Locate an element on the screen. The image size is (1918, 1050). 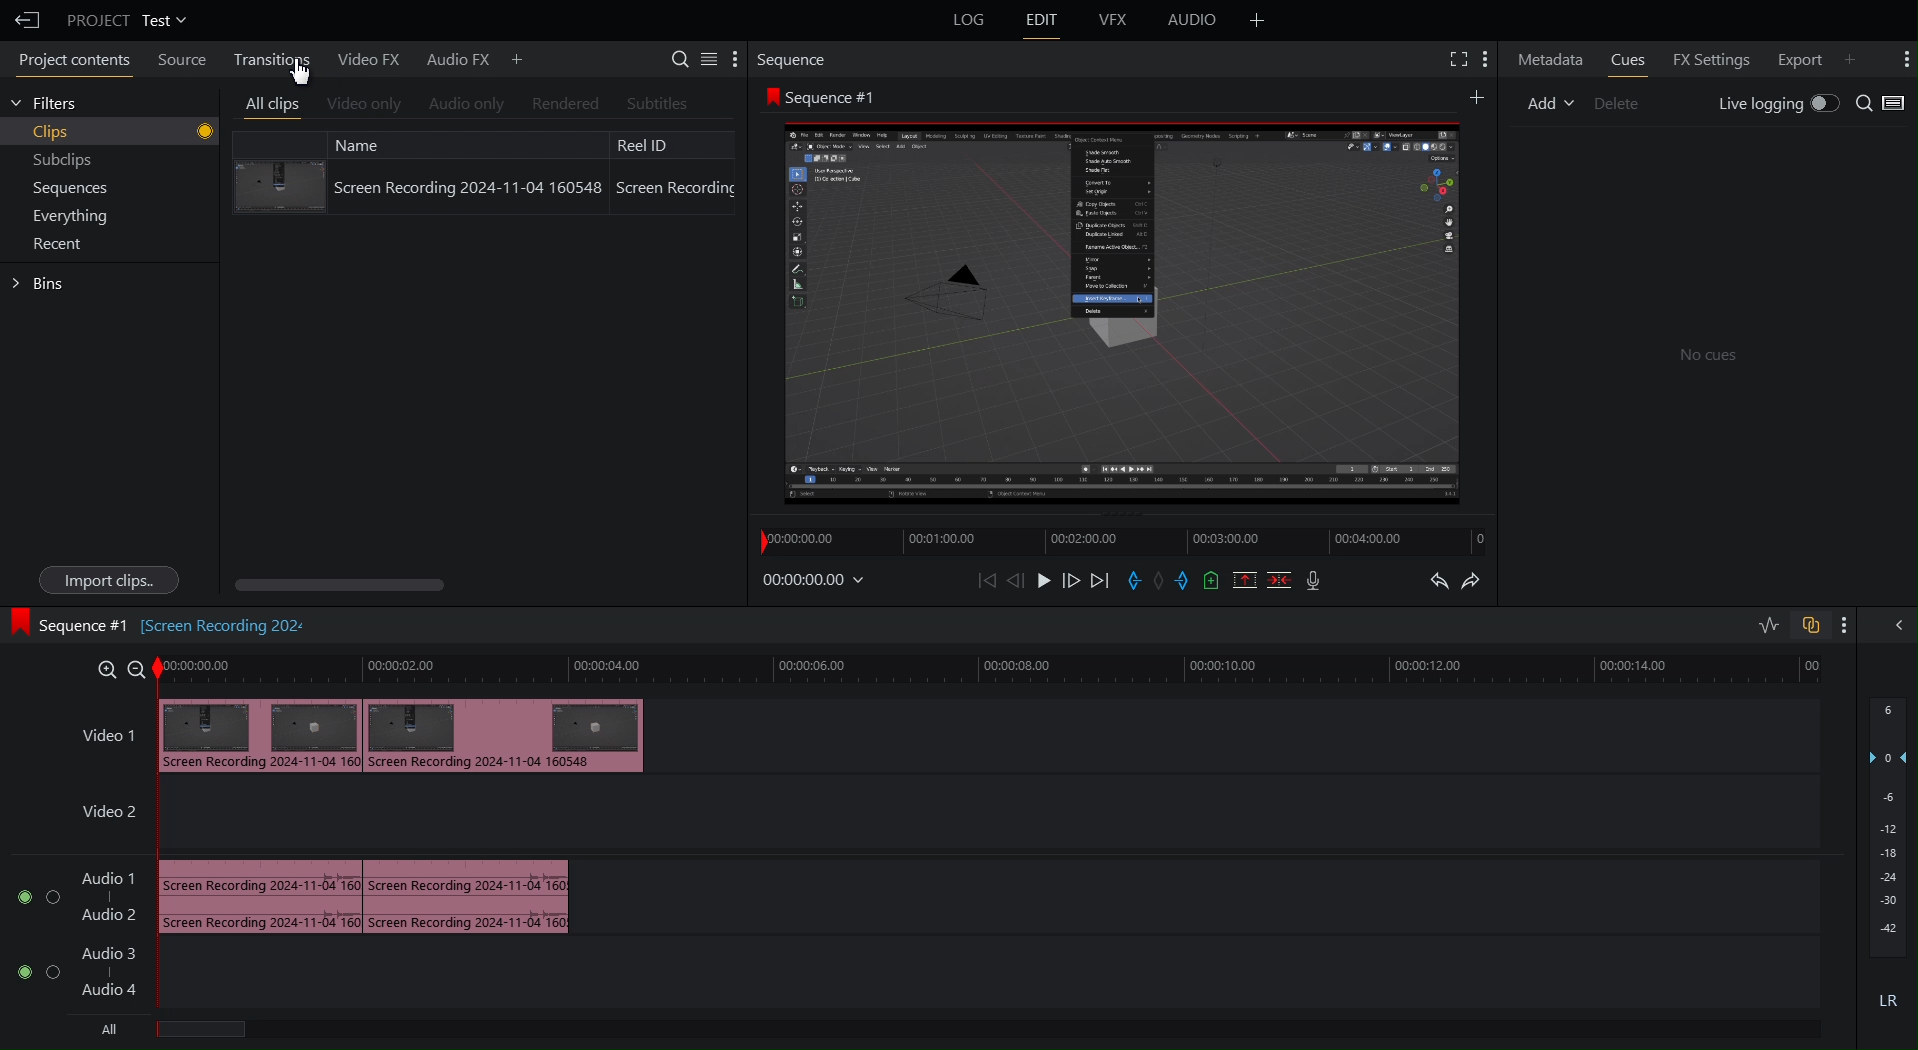
Sequence #1  is located at coordinates (65, 622).